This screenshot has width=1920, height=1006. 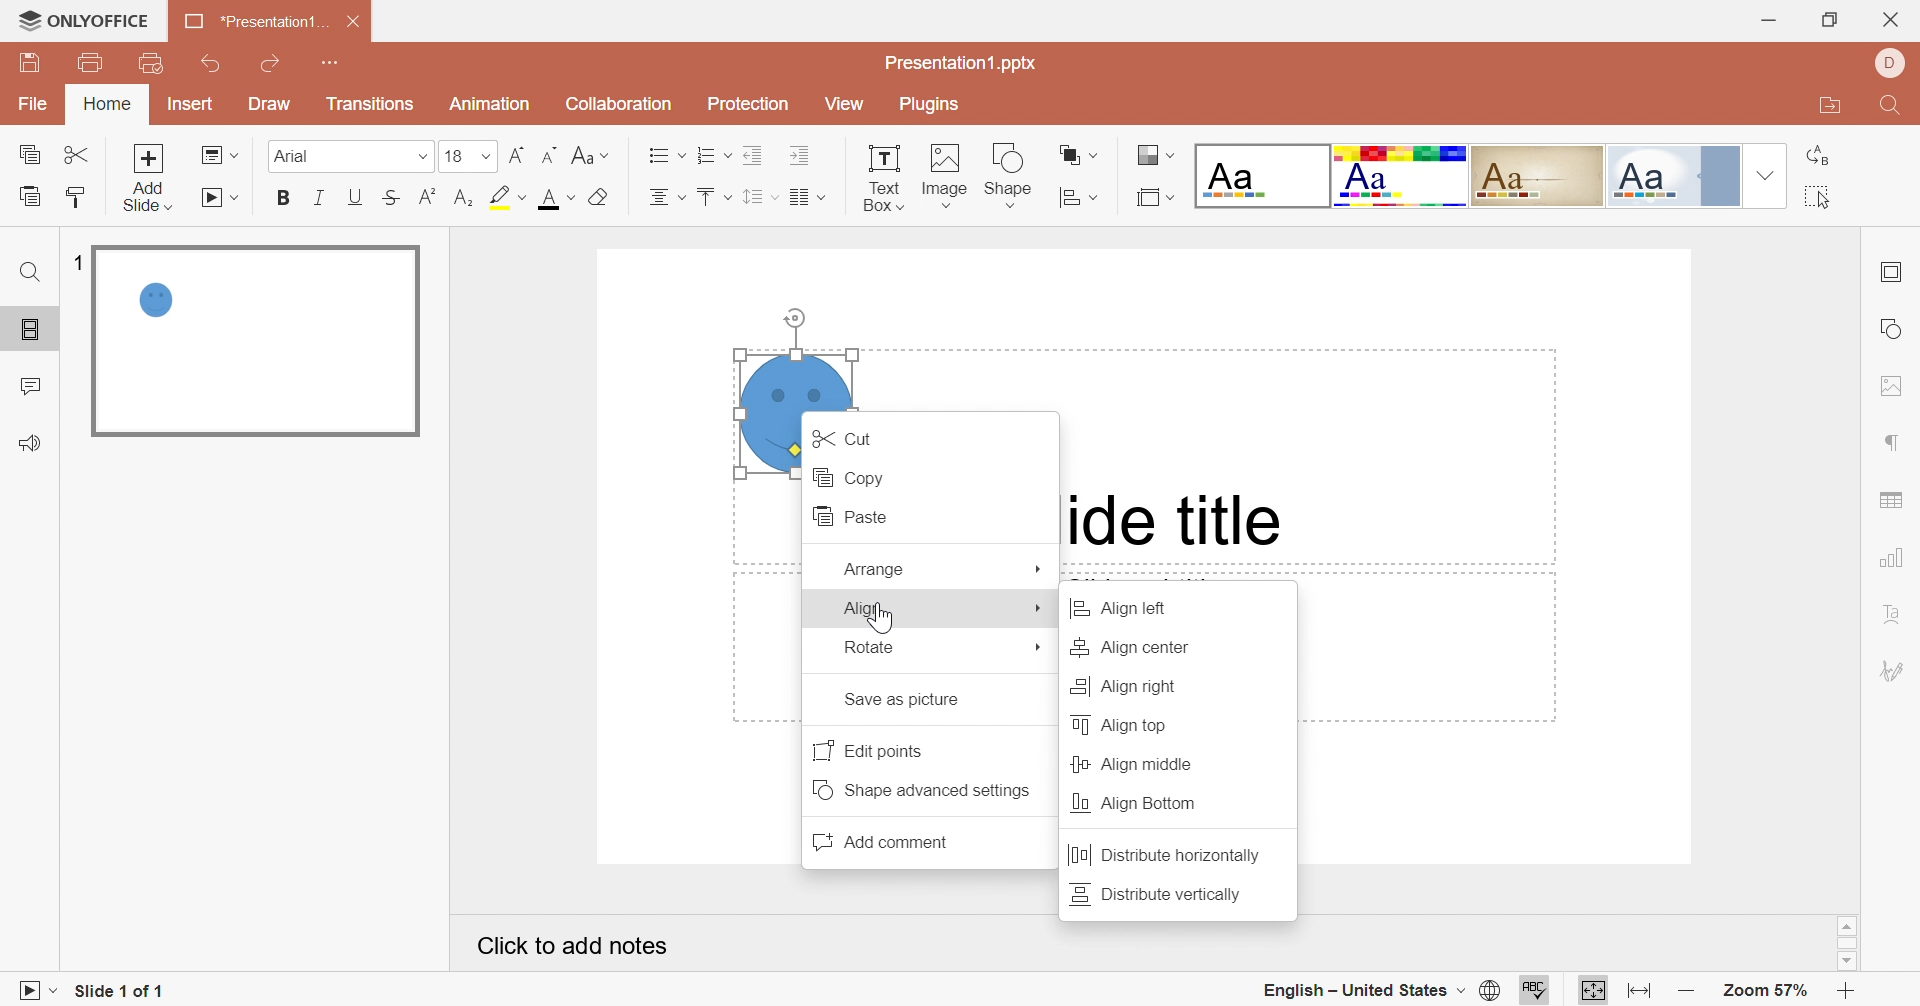 I want to click on Presentation1.pptx, so click(x=964, y=63).